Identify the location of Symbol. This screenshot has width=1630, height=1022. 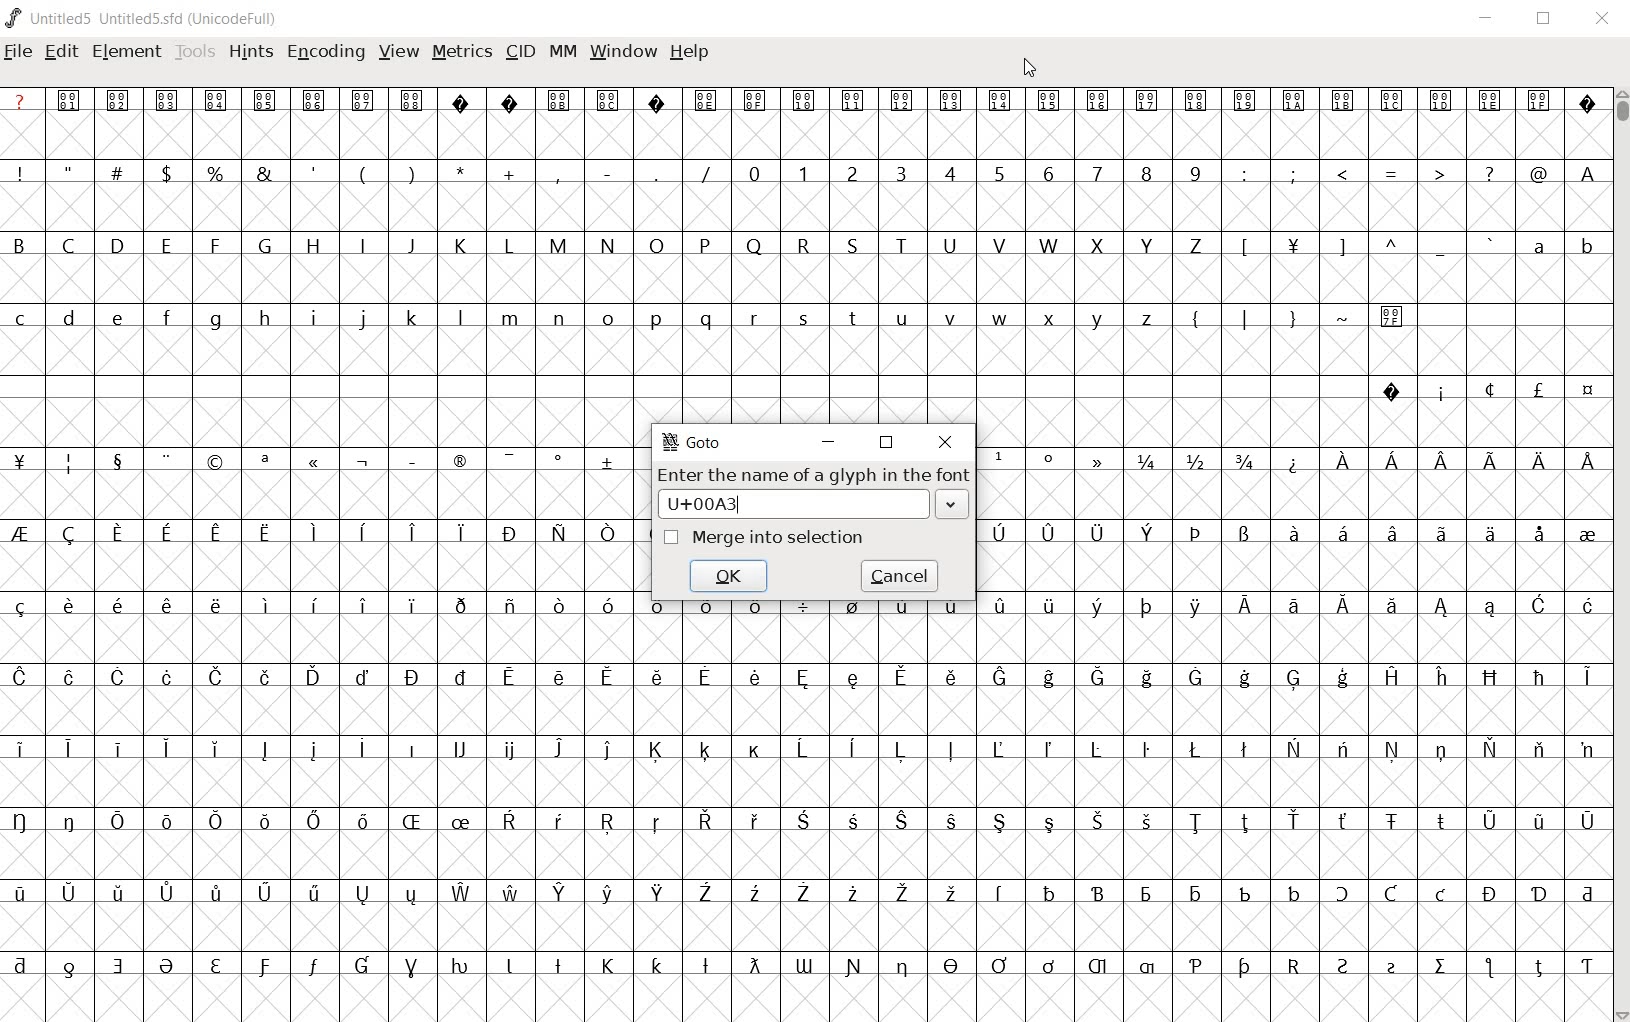
(263, 750).